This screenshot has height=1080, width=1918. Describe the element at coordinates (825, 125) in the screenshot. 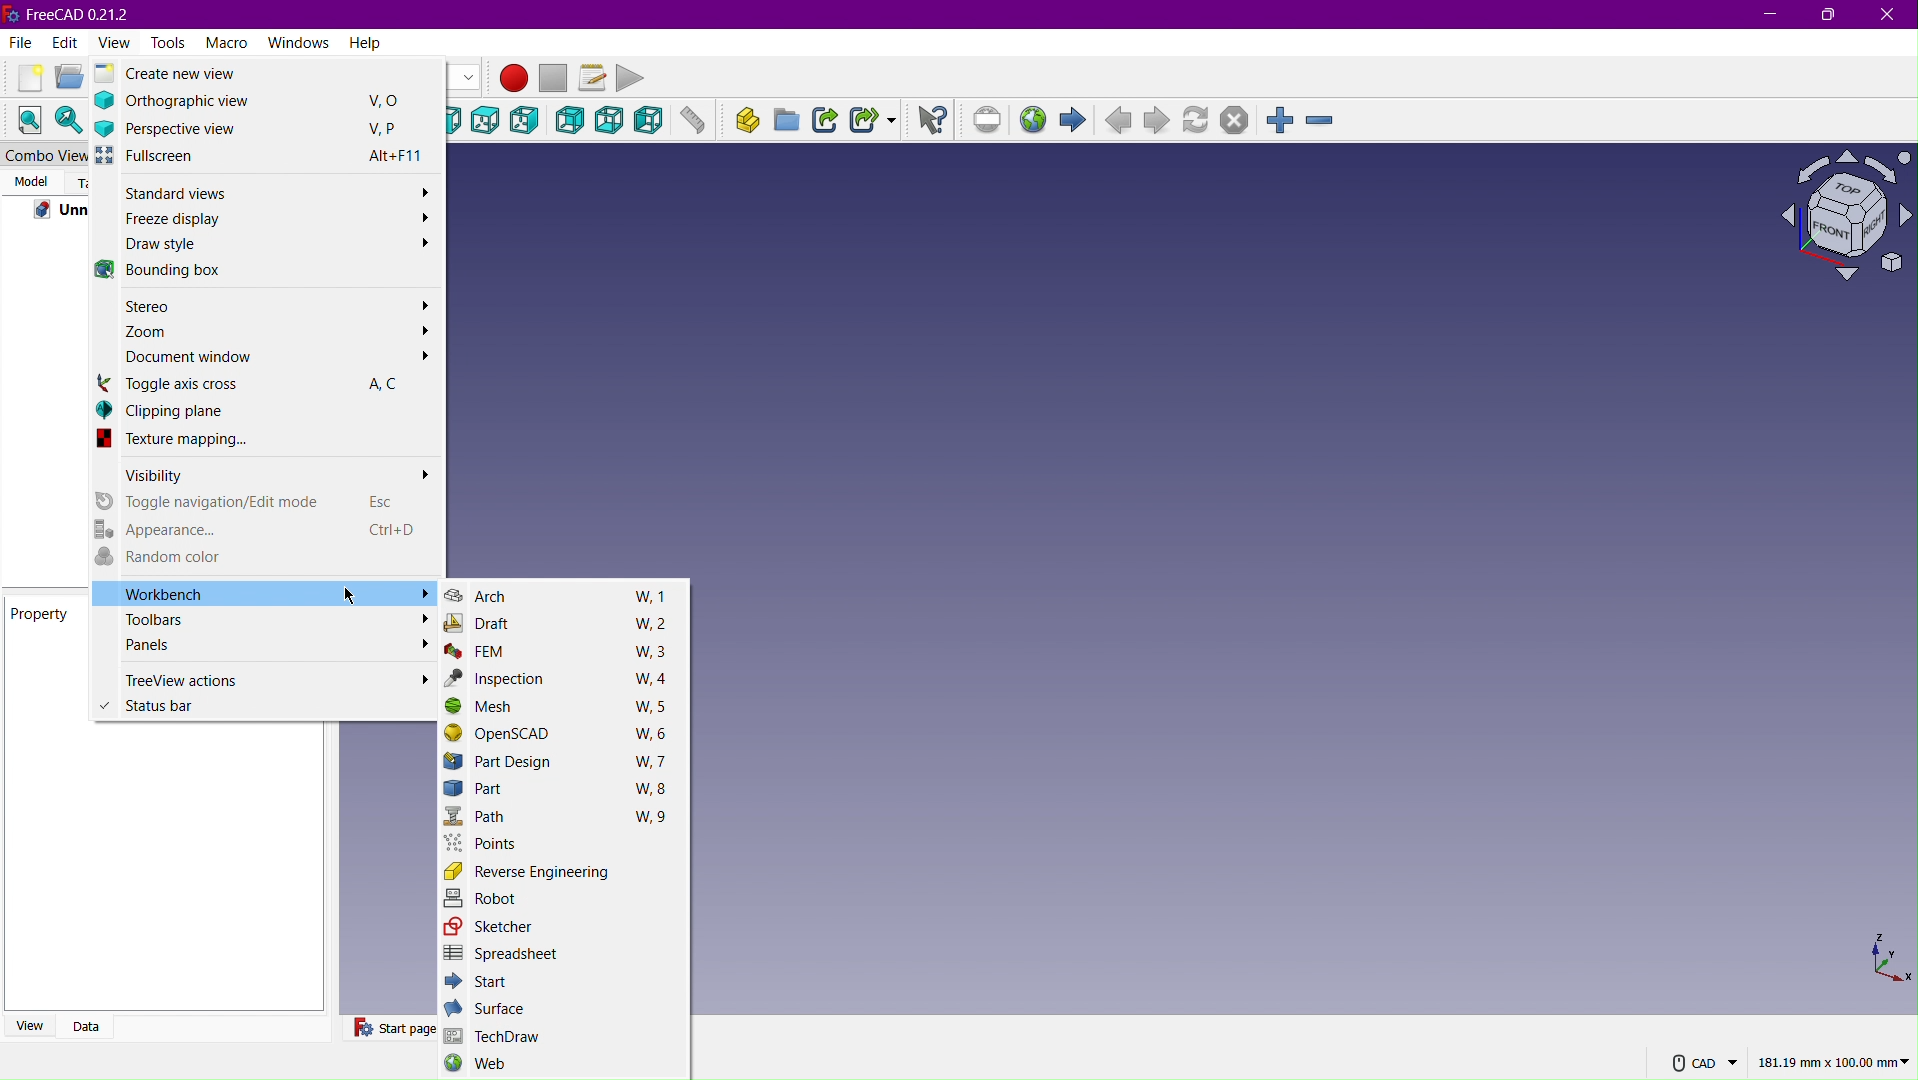

I see `Make Link` at that location.